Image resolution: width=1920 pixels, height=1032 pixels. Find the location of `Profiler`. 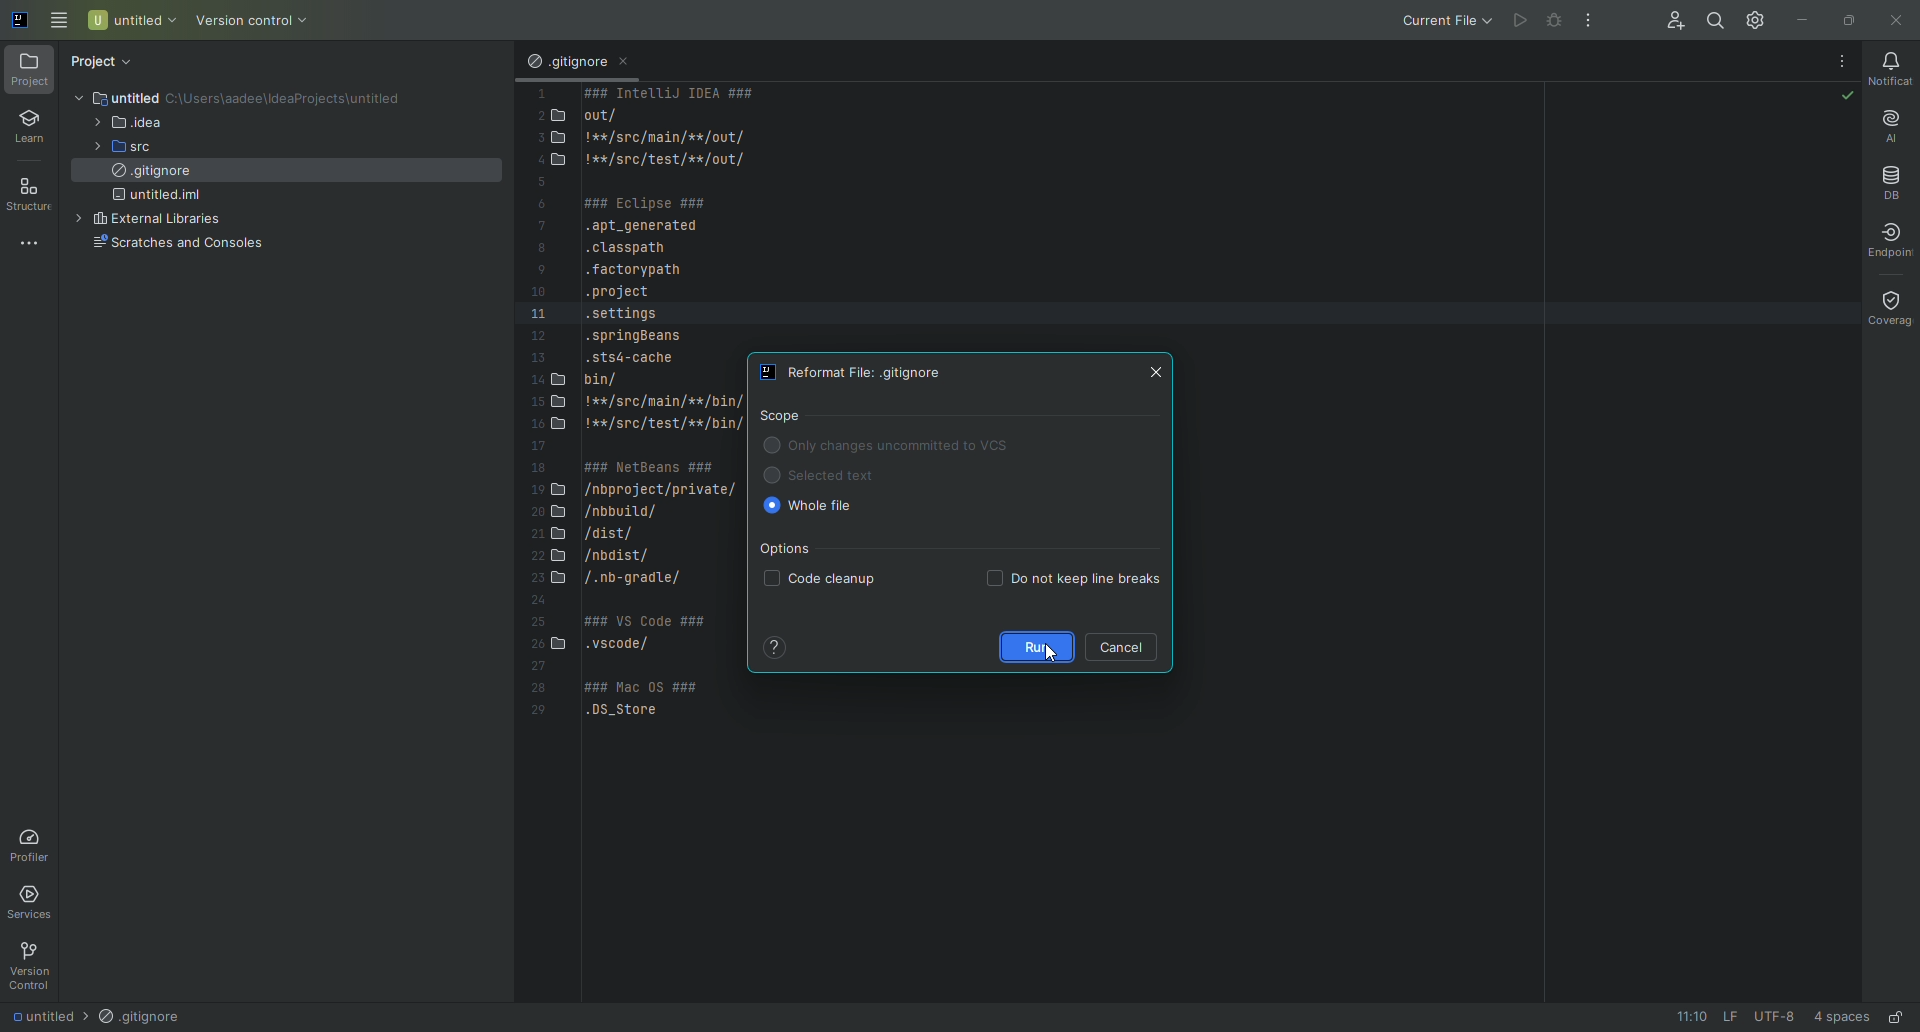

Profiler is located at coordinates (33, 844).